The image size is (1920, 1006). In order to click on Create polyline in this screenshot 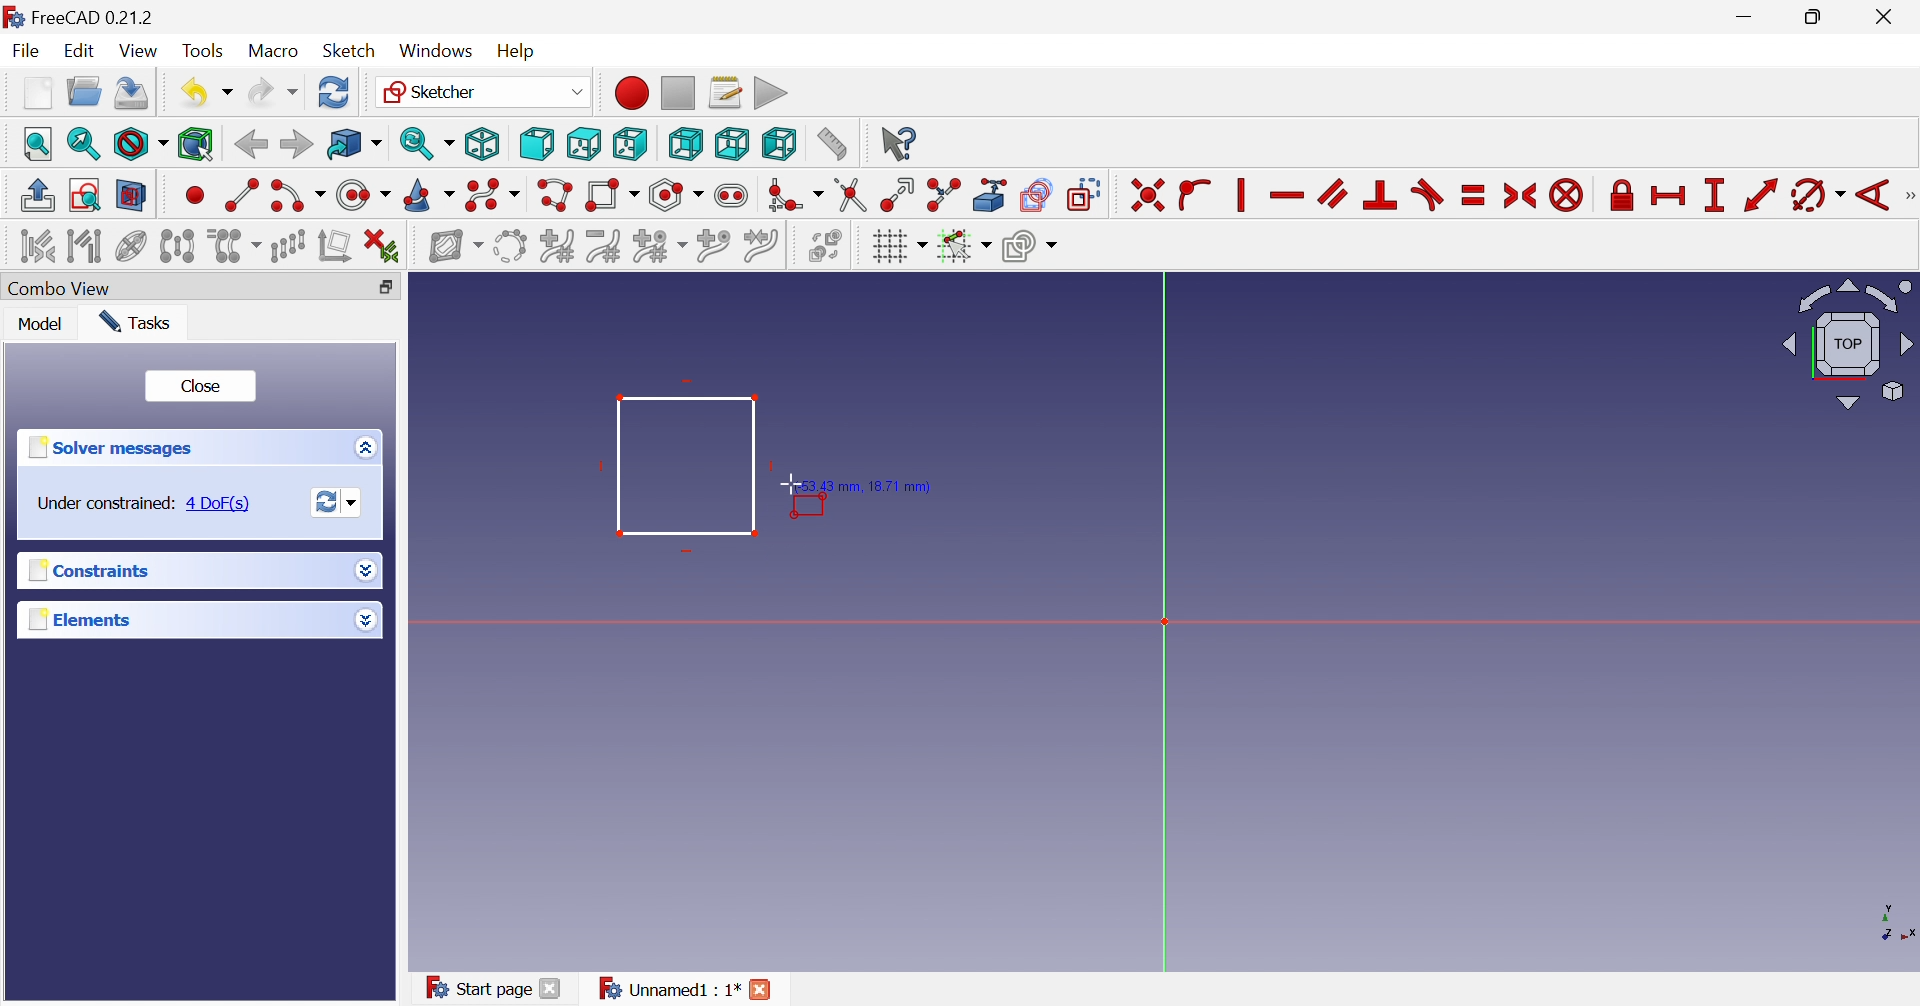, I will do `click(554, 196)`.